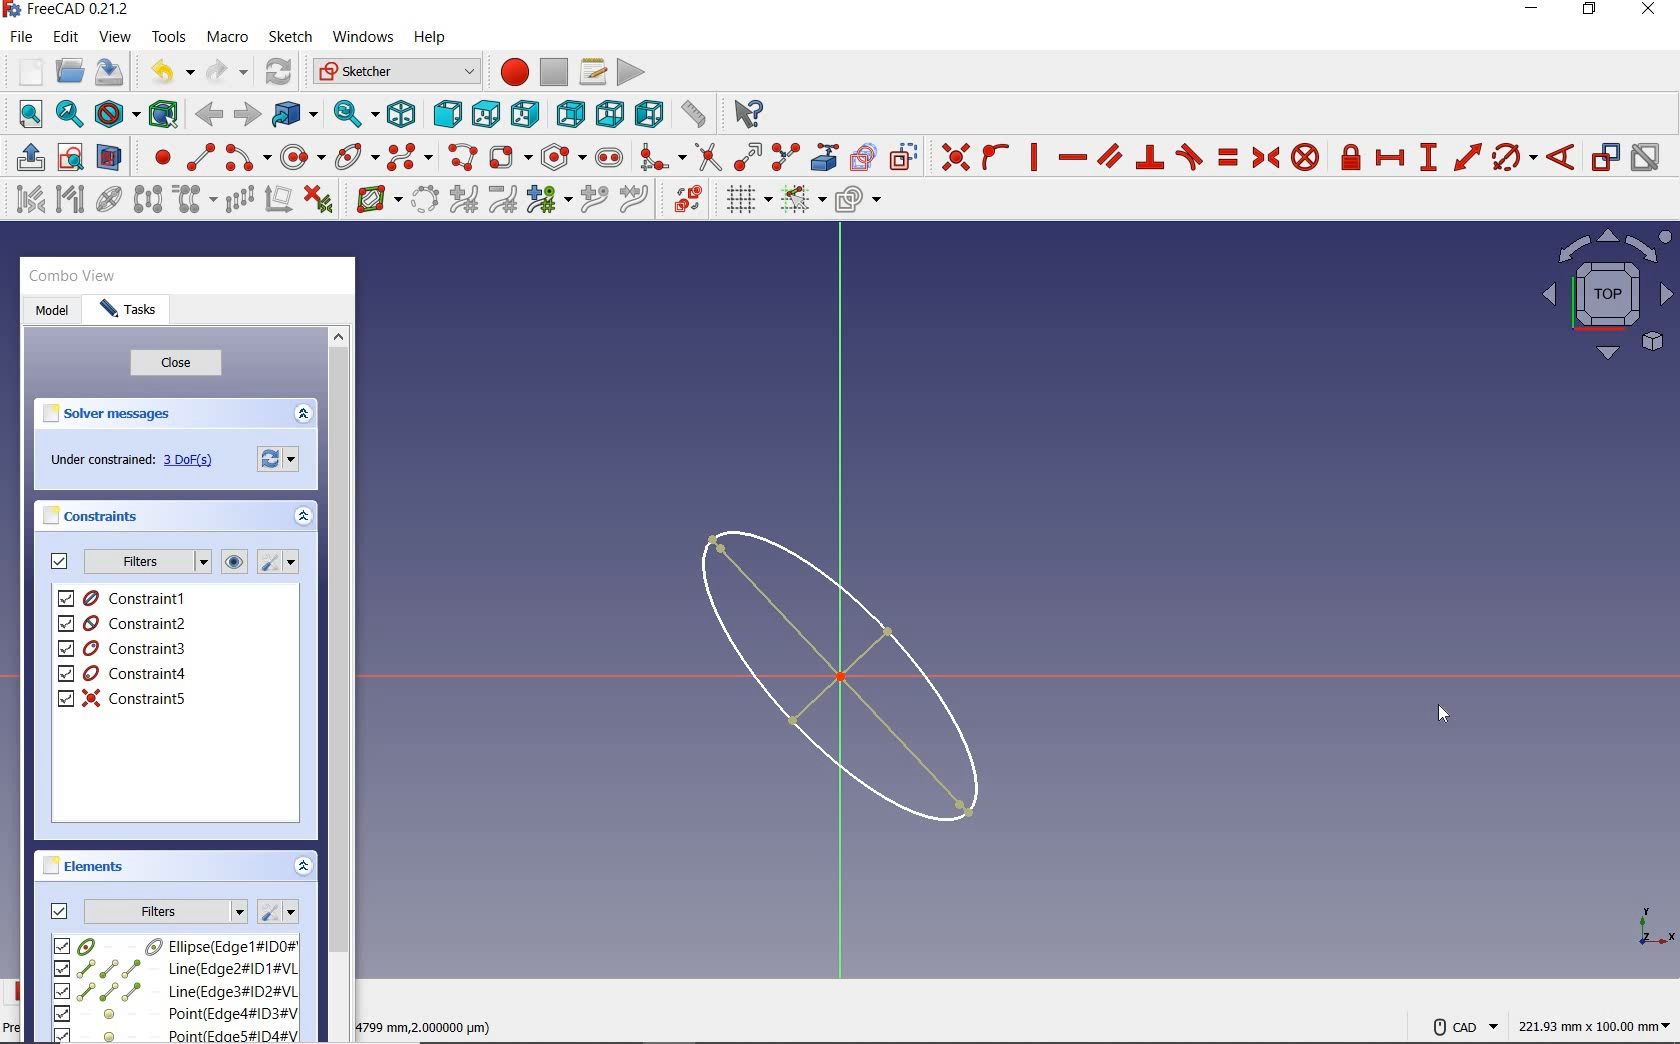  Describe the element at coordinates (786, 156) in the screenshot. I see `split edge` at that location.